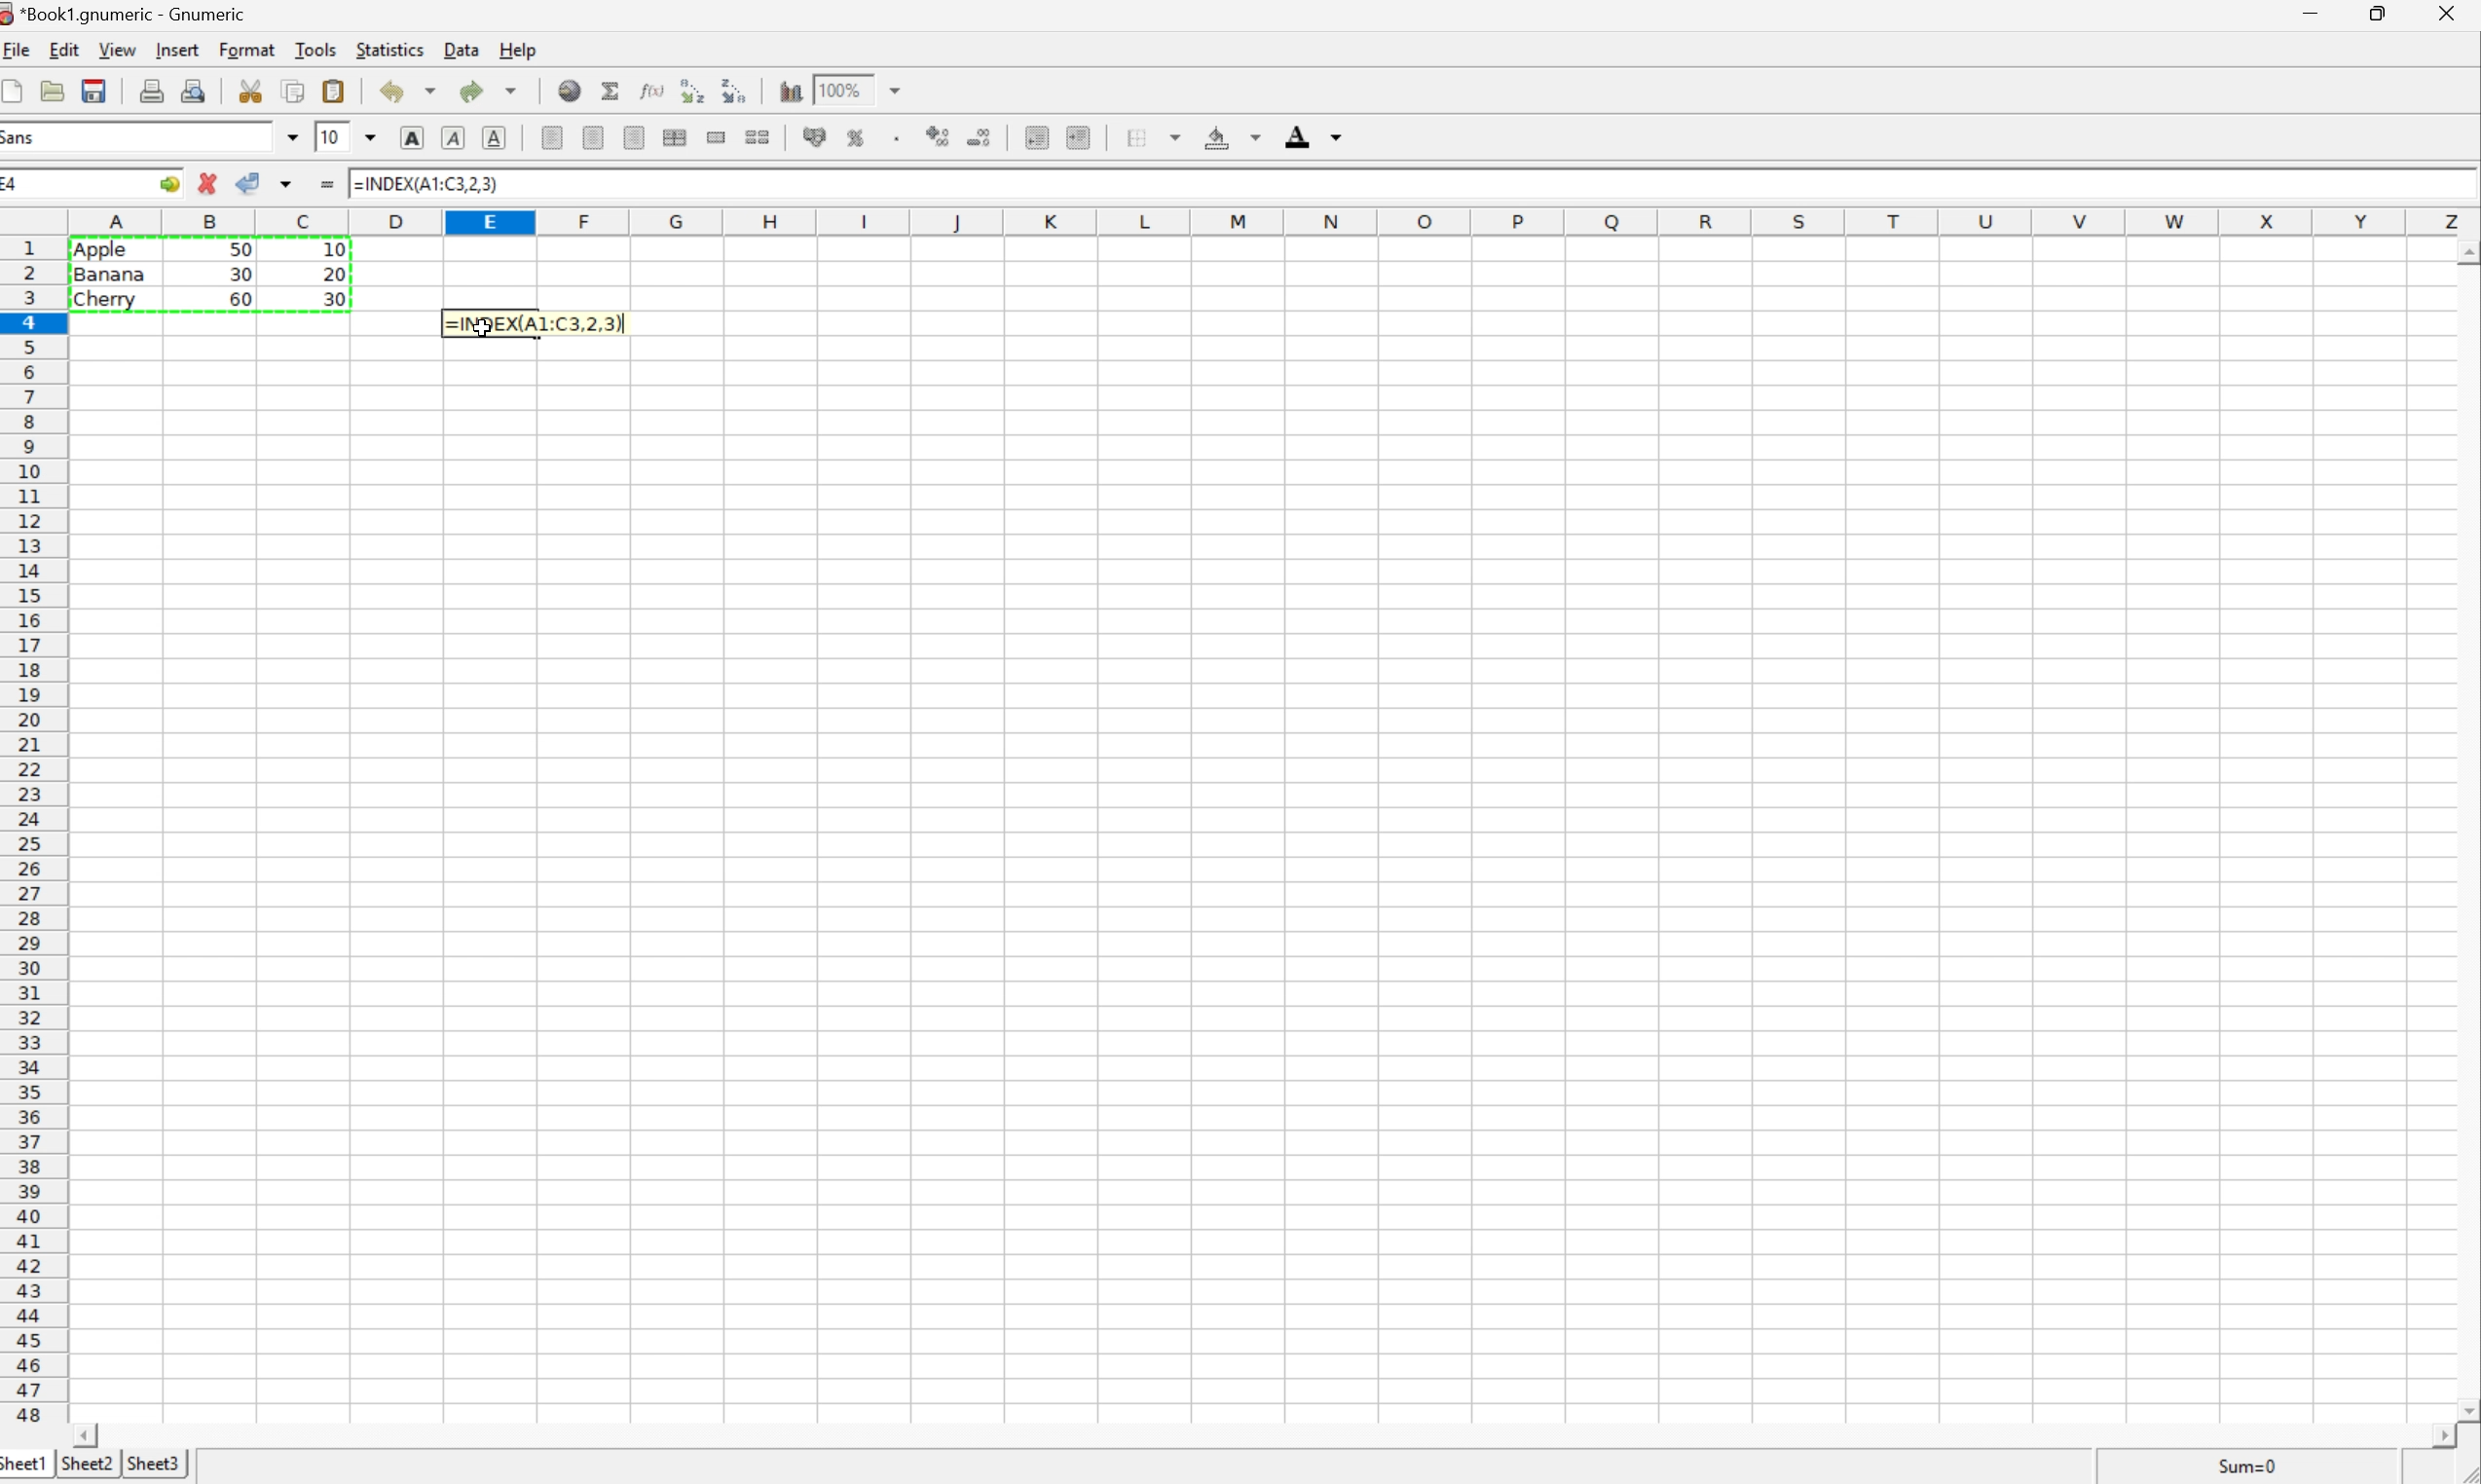 This screenshot has width=2481, height=1484. What do you see at coordinates (717, 135) in the screenshot?
I see `merge a range of cell` at bounding box center [717, 135].